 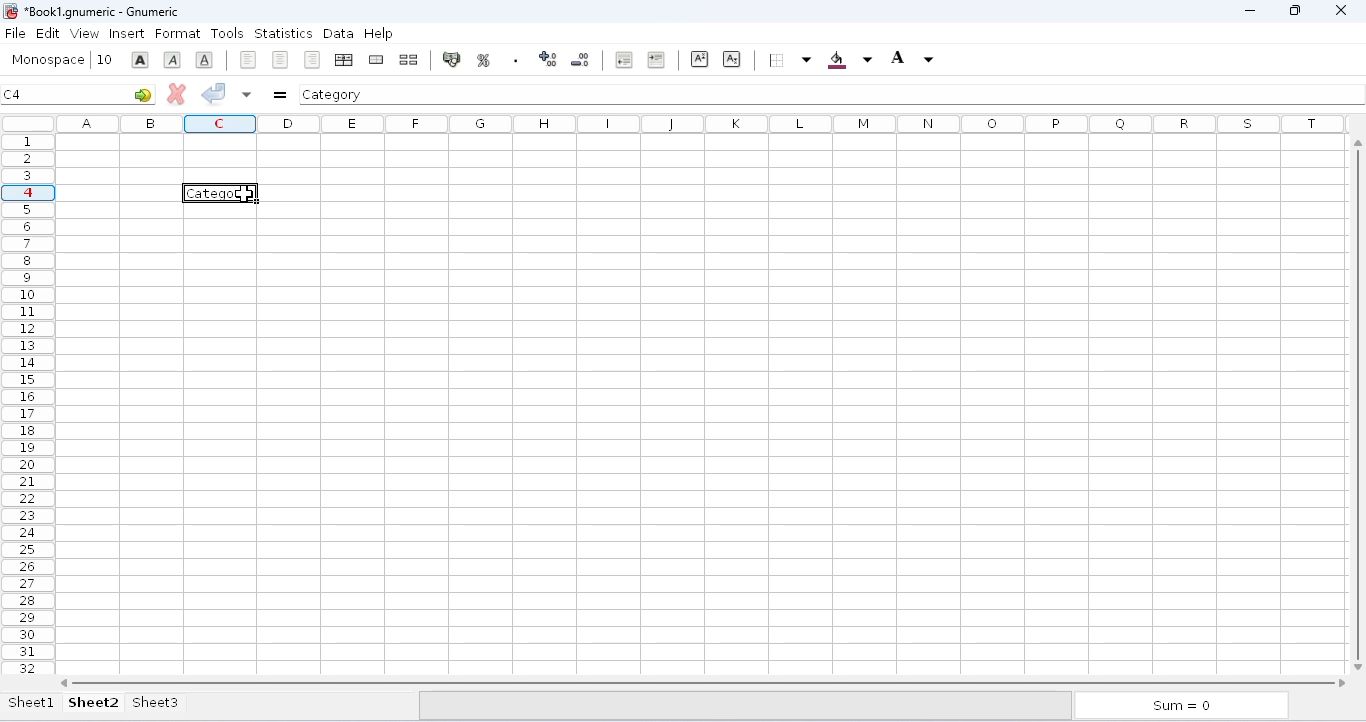 What do you see at coordinates (333, 94) in the screenshot?
I see `category` at bounding box center [333, 94].